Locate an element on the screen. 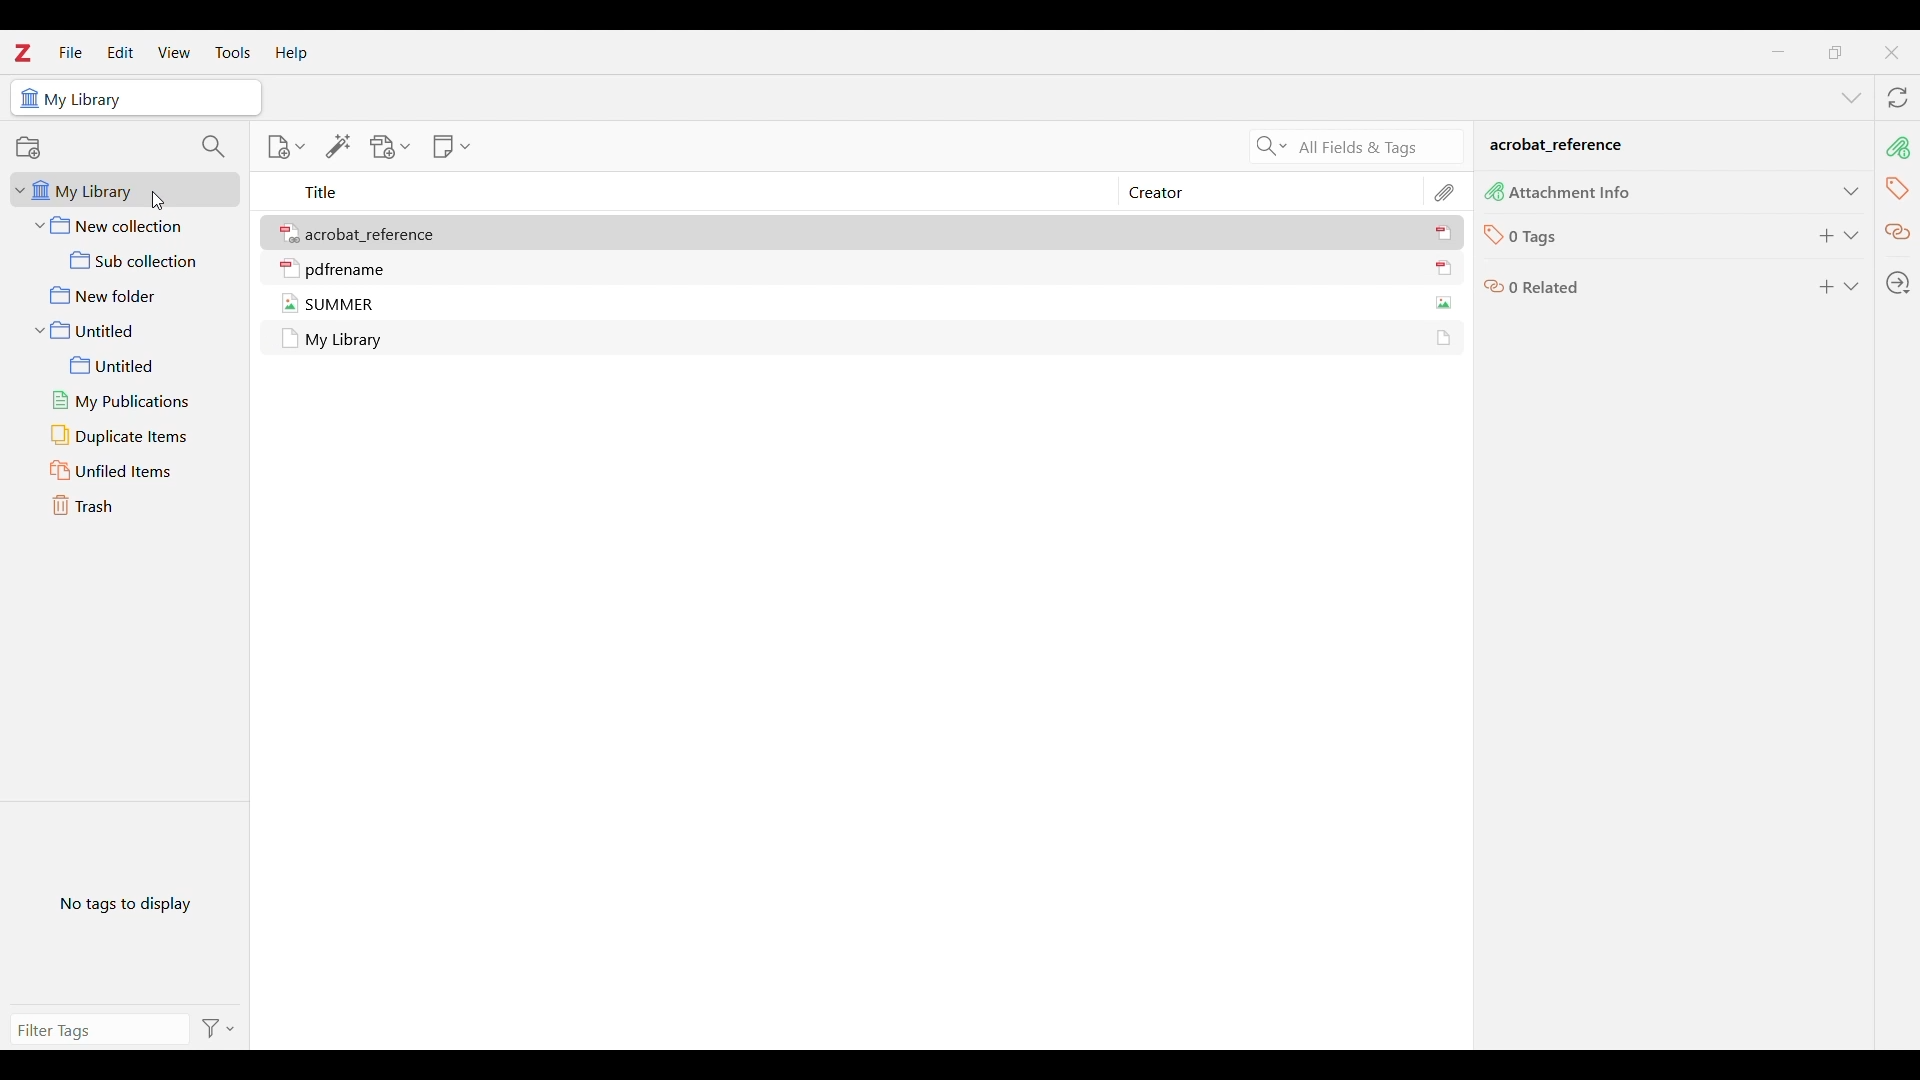  My Library is located at coordinates (87, 100).